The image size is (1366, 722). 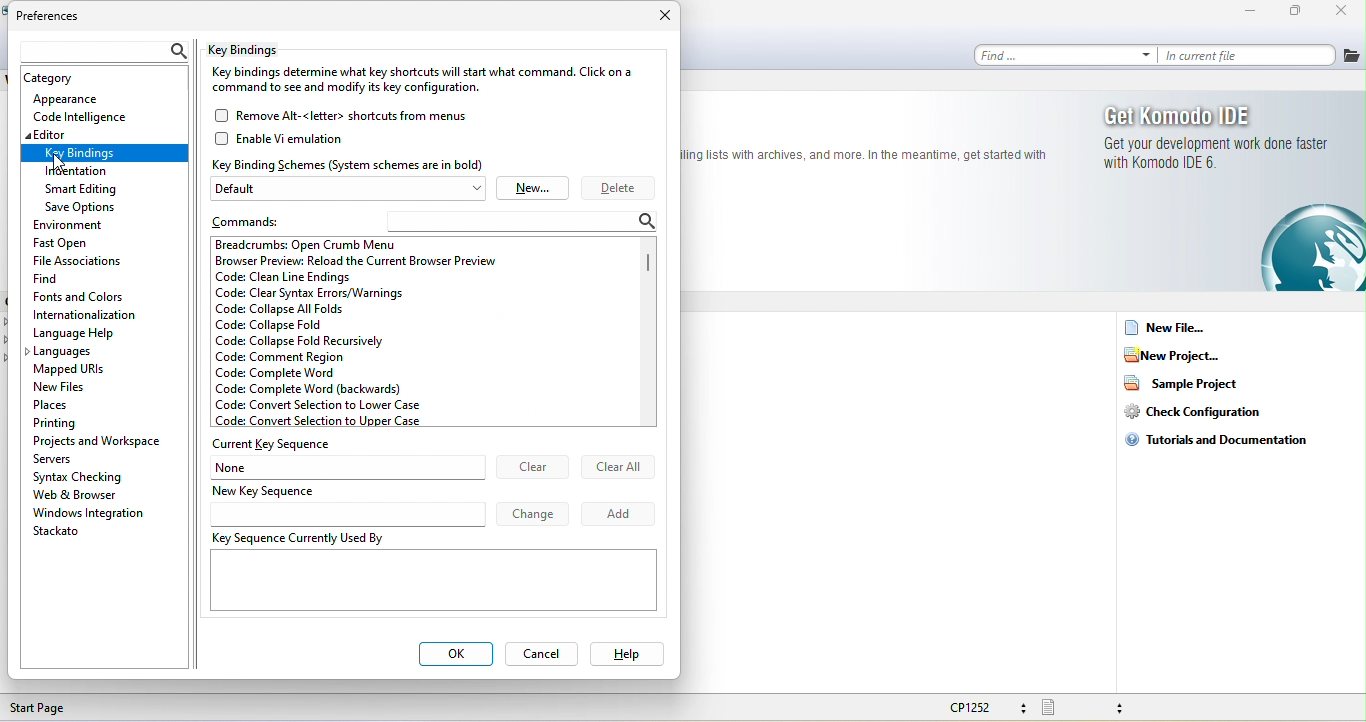 I want to click on check configuration, so click(x=1206, y=411).